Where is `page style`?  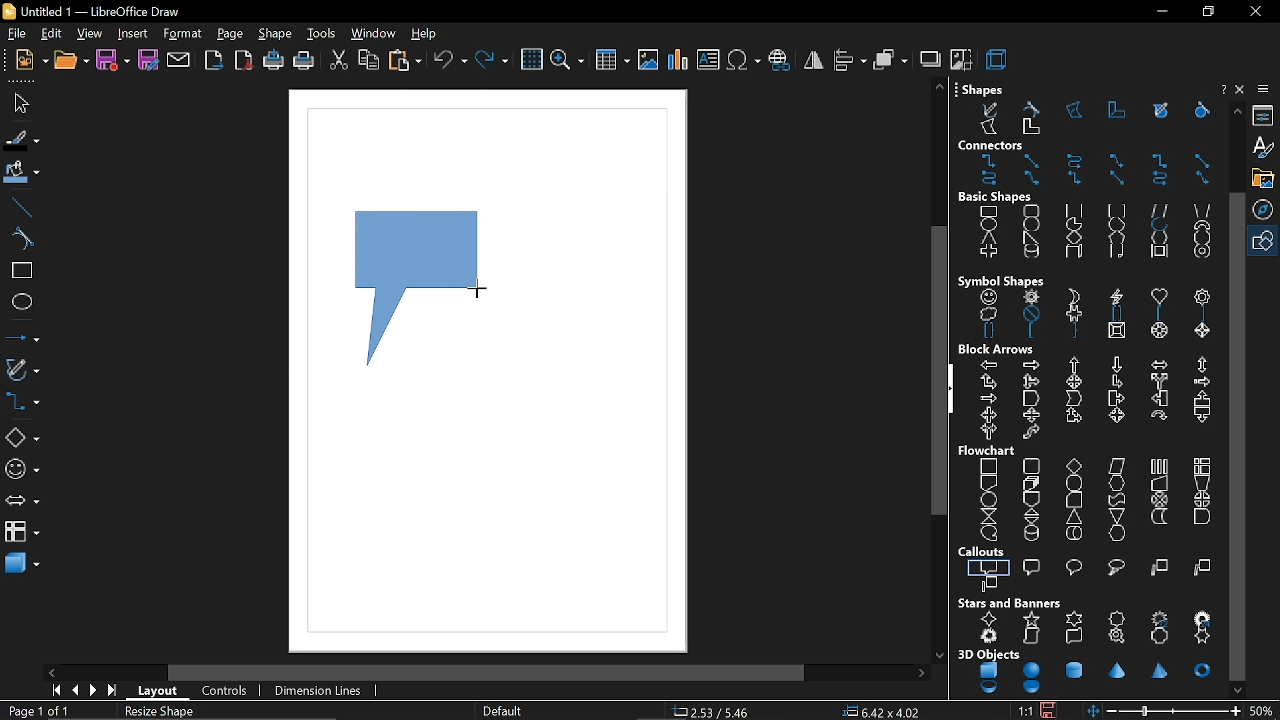
page style is located at coordinates (504, 712).